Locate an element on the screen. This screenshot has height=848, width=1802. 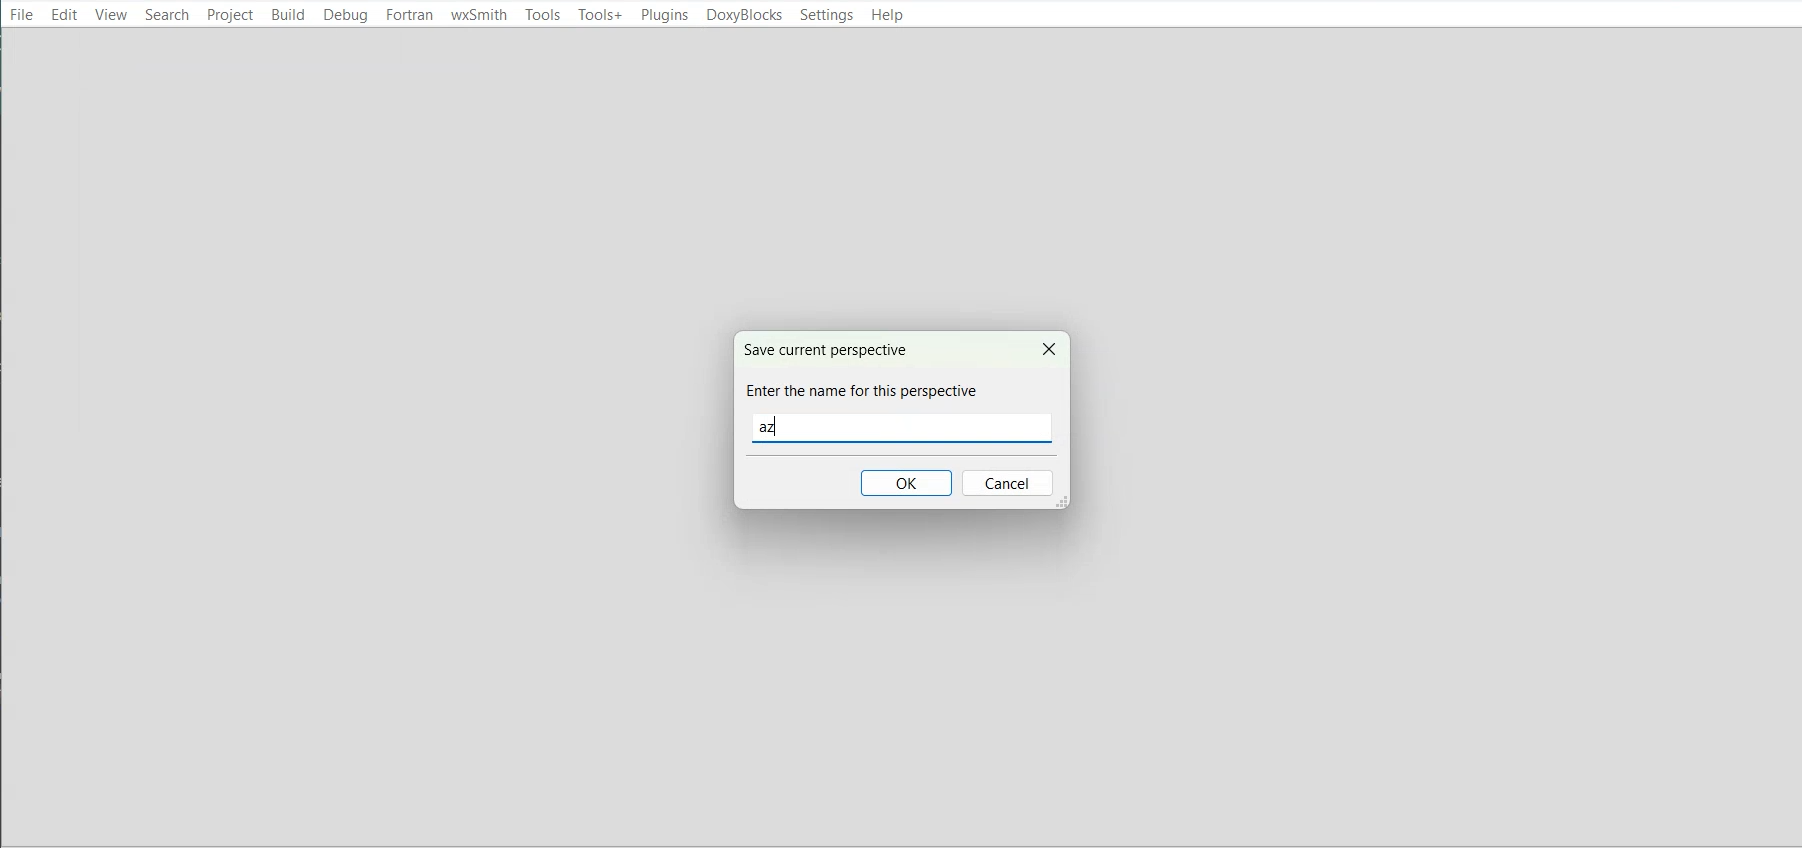
Debug is located at coordinates (347, 15).